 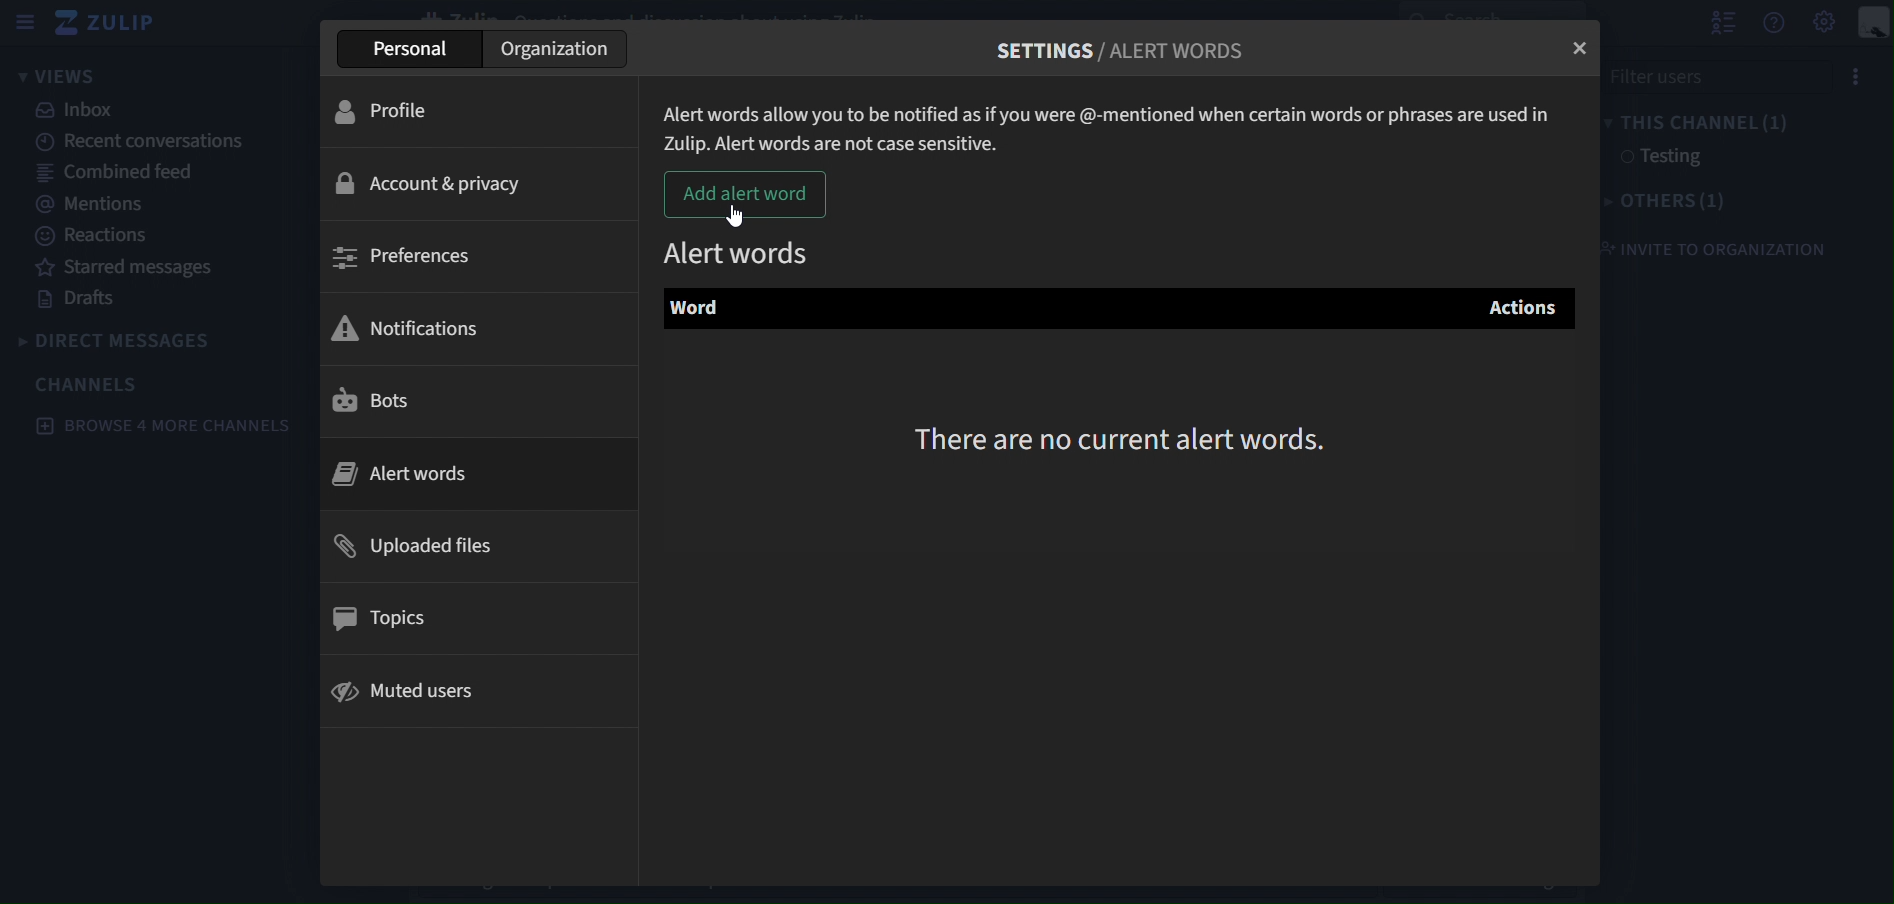 What do you see at coordinates (1773, 23) in the screenshot?
I see `get help` at bounding box center [1773, 23].